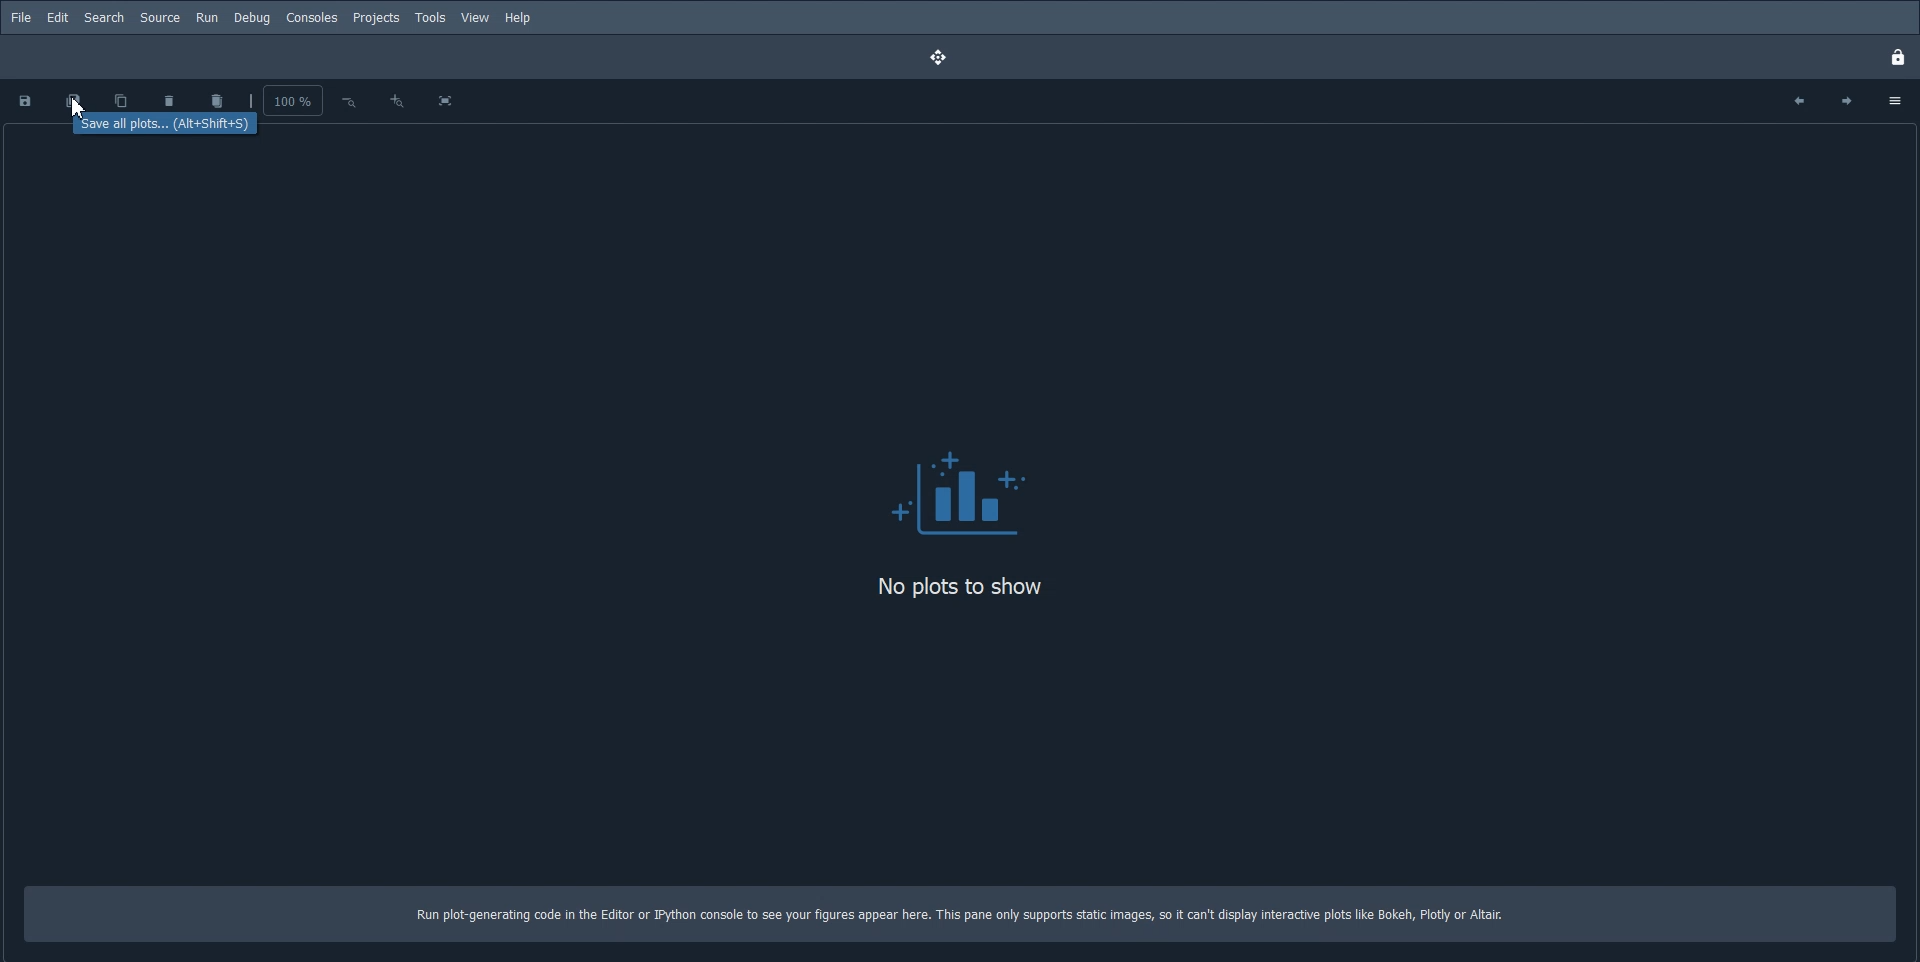  Describe the element at coordinates (105, 18) in the screenshot. I see `Search` at that location.